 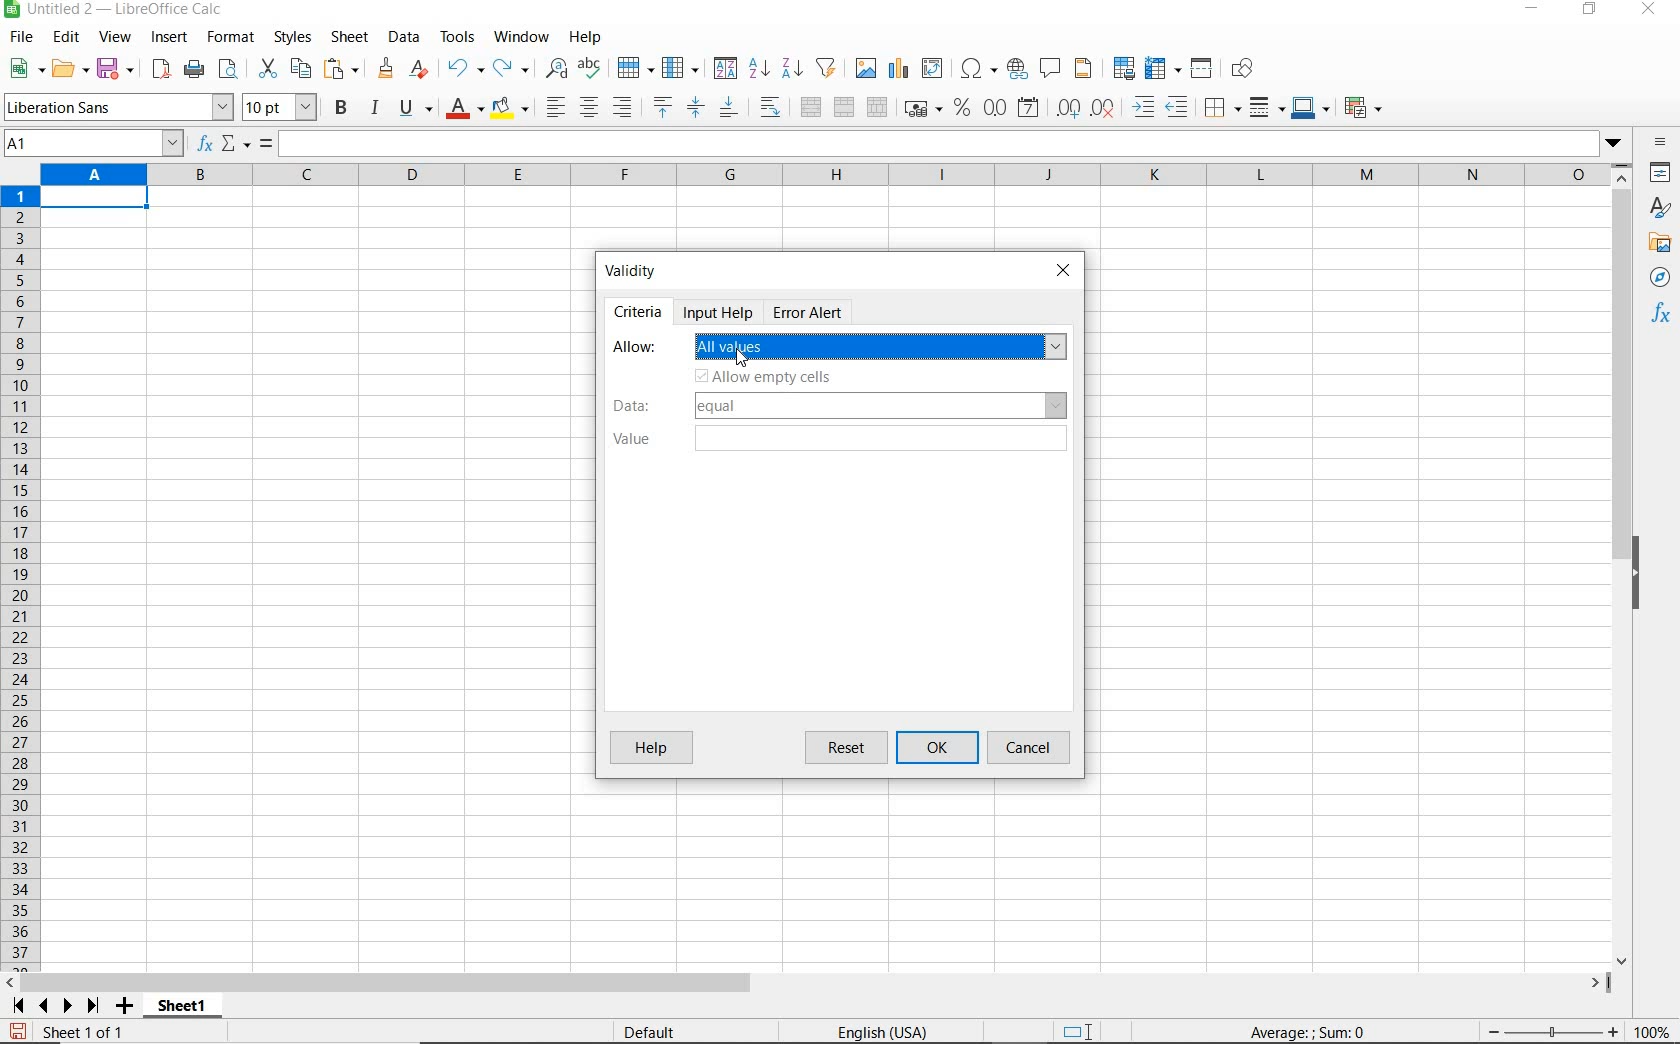 I want to click on navigator, so click(x=1663, y=282).